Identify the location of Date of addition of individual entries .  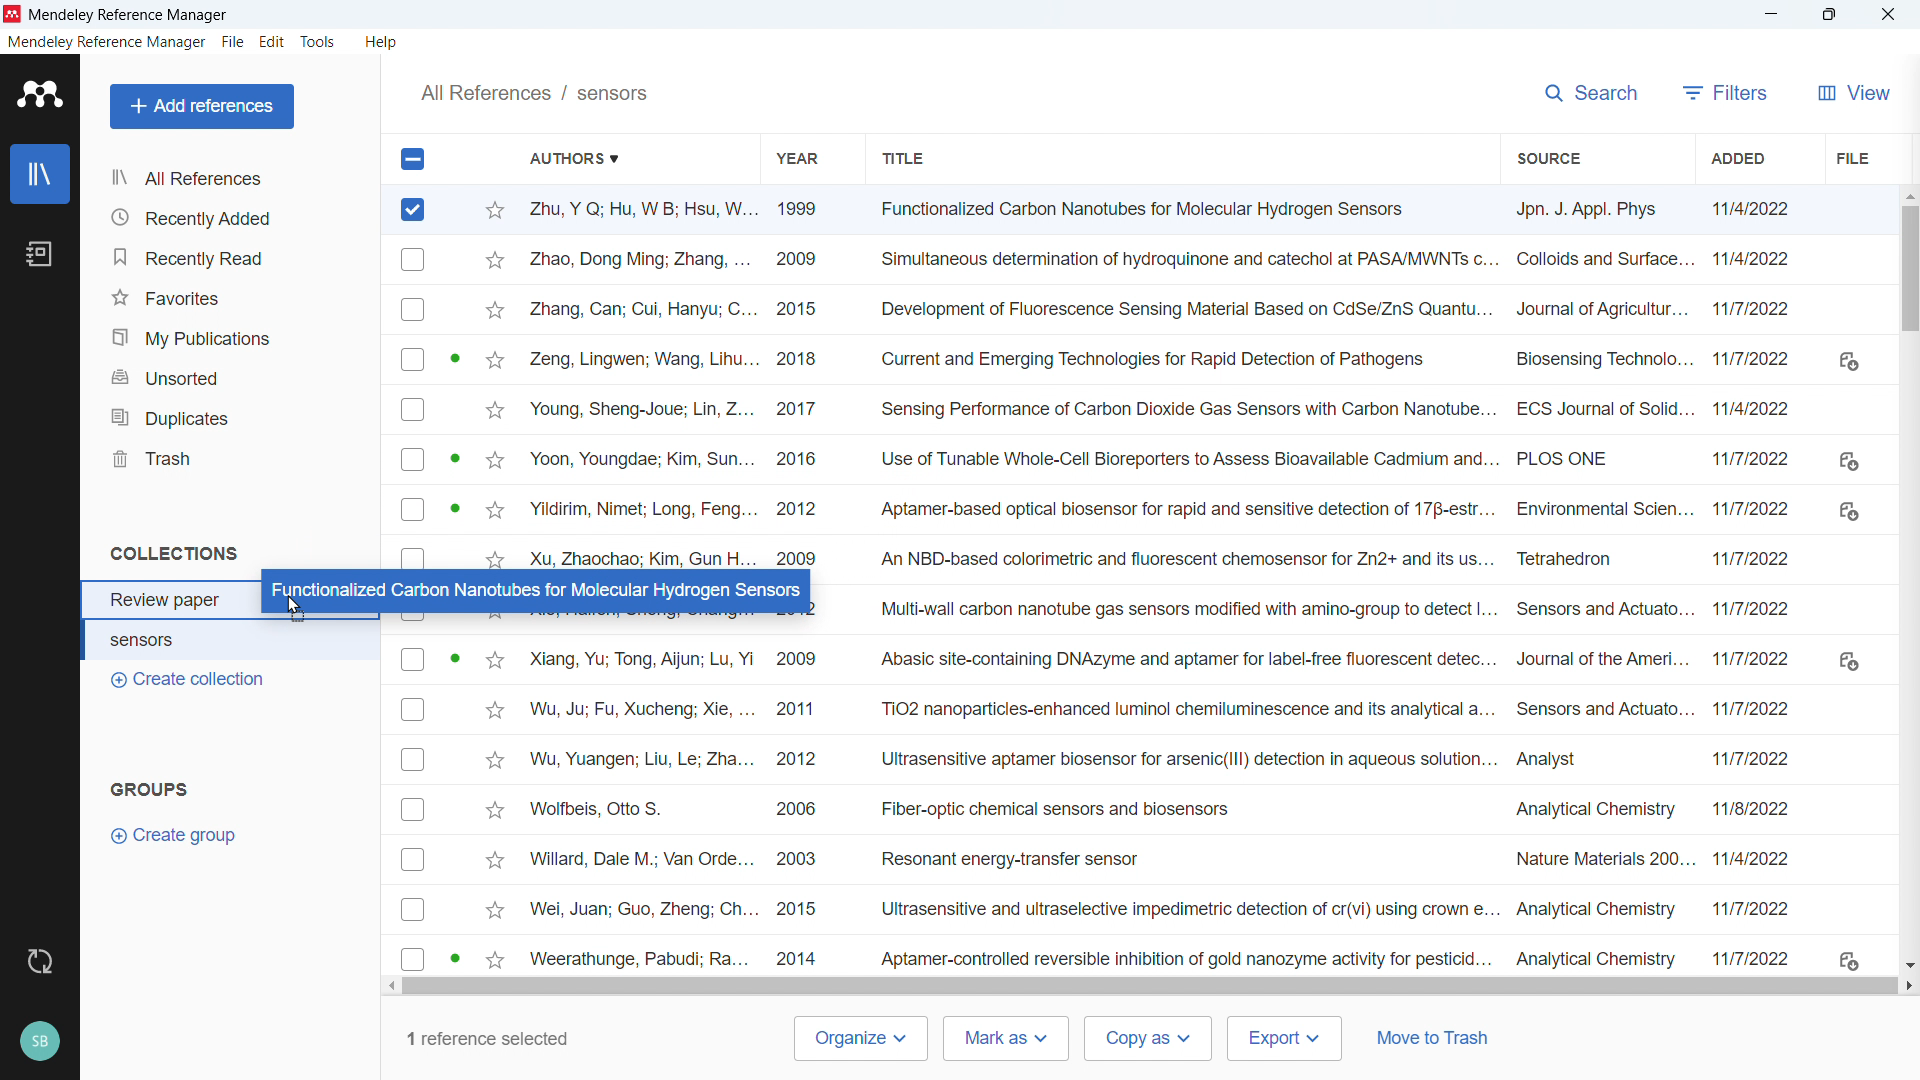
(1755, 582).